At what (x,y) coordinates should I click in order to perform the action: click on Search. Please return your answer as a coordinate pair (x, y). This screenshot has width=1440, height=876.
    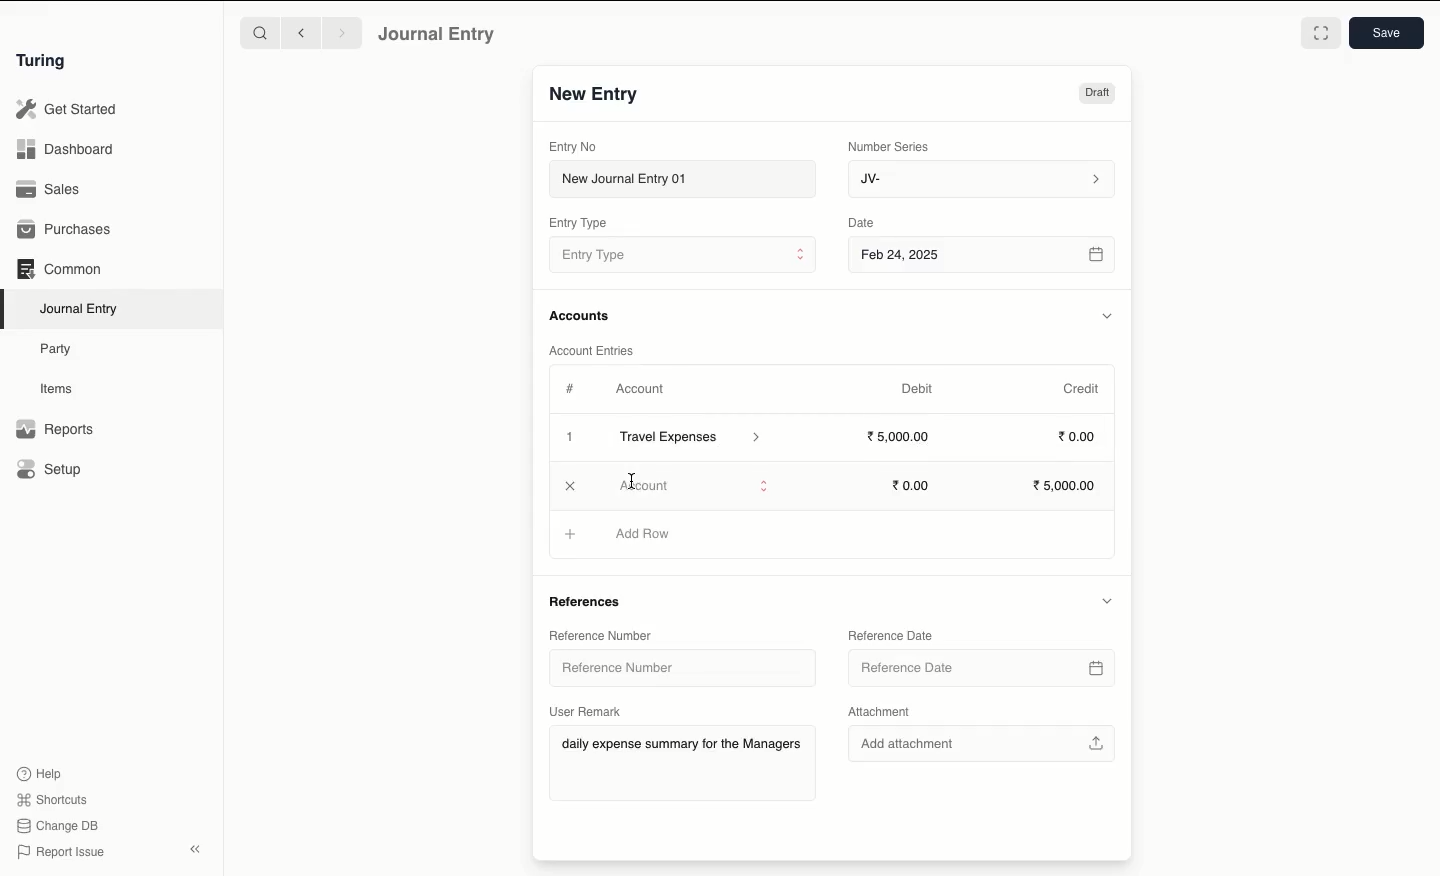
    Looking at the image, I should click on (259, 32).